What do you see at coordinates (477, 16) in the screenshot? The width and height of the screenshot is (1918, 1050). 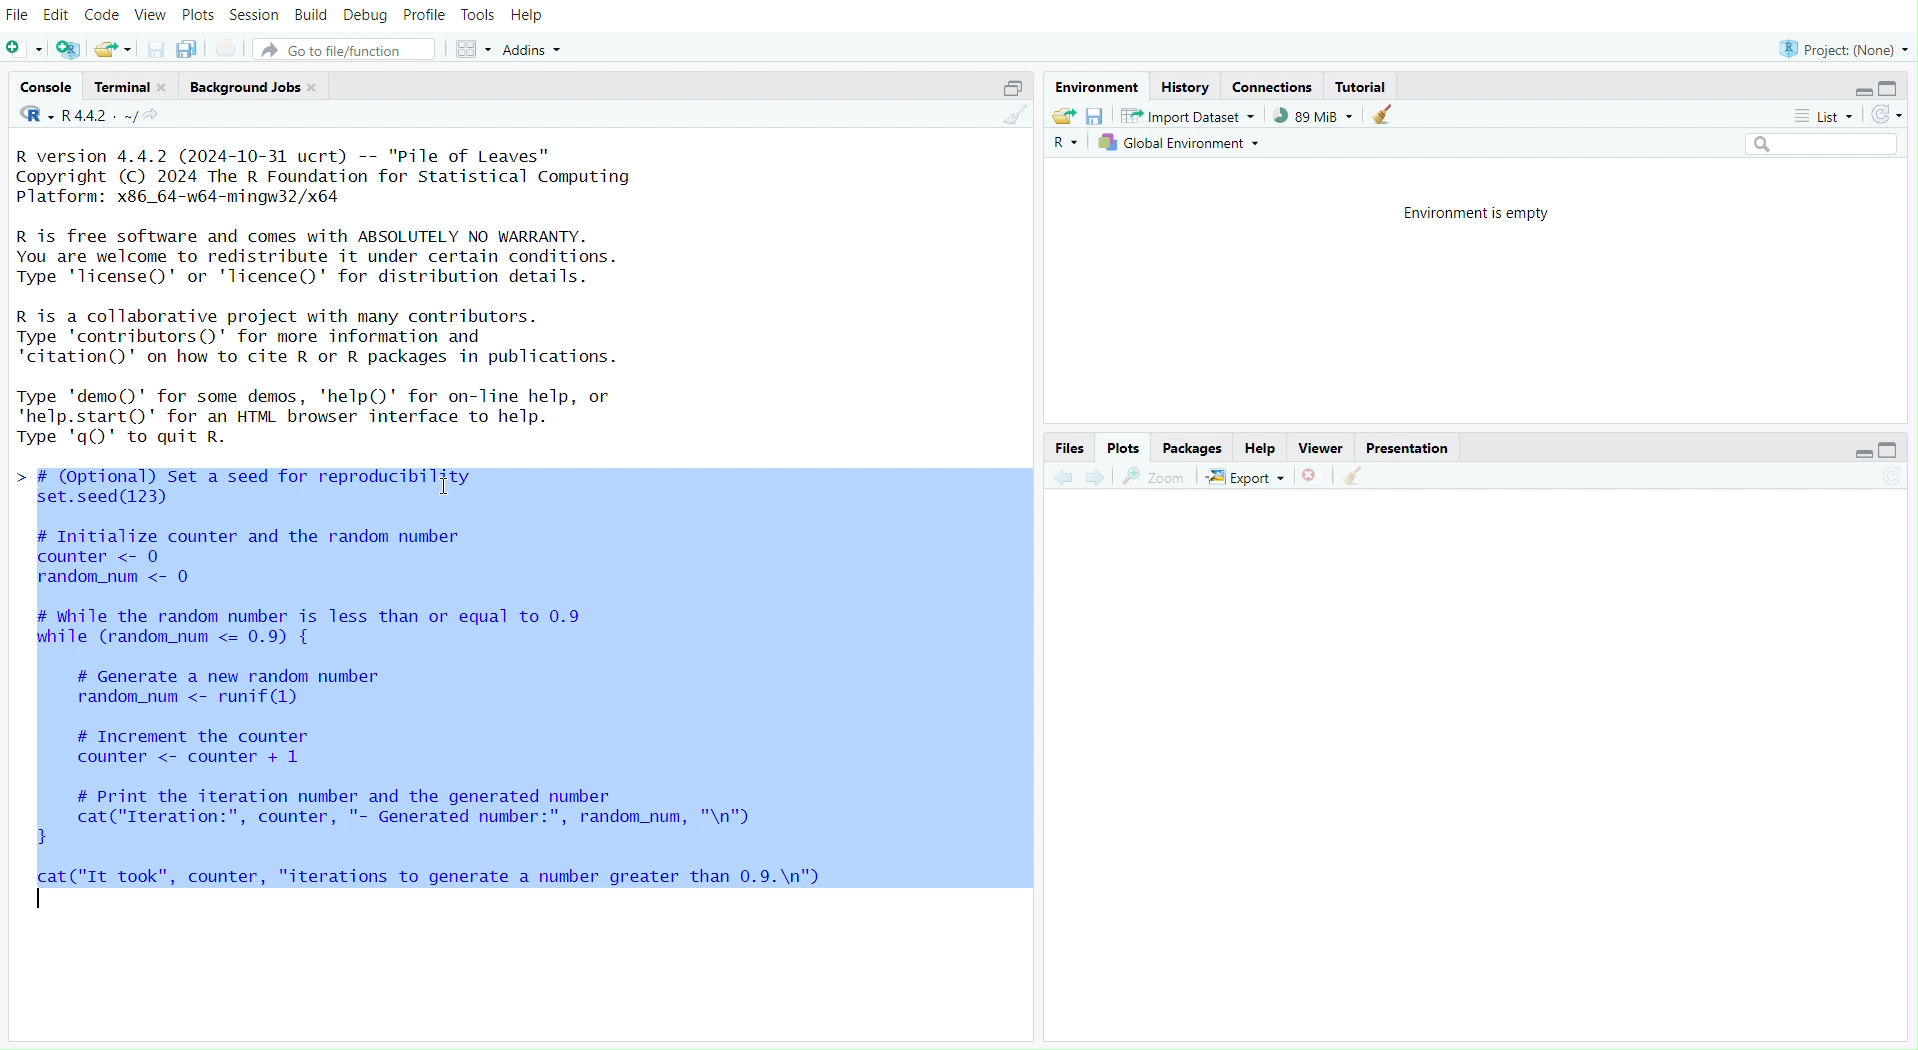 I see `Tools` at bounding box center [477, 16].